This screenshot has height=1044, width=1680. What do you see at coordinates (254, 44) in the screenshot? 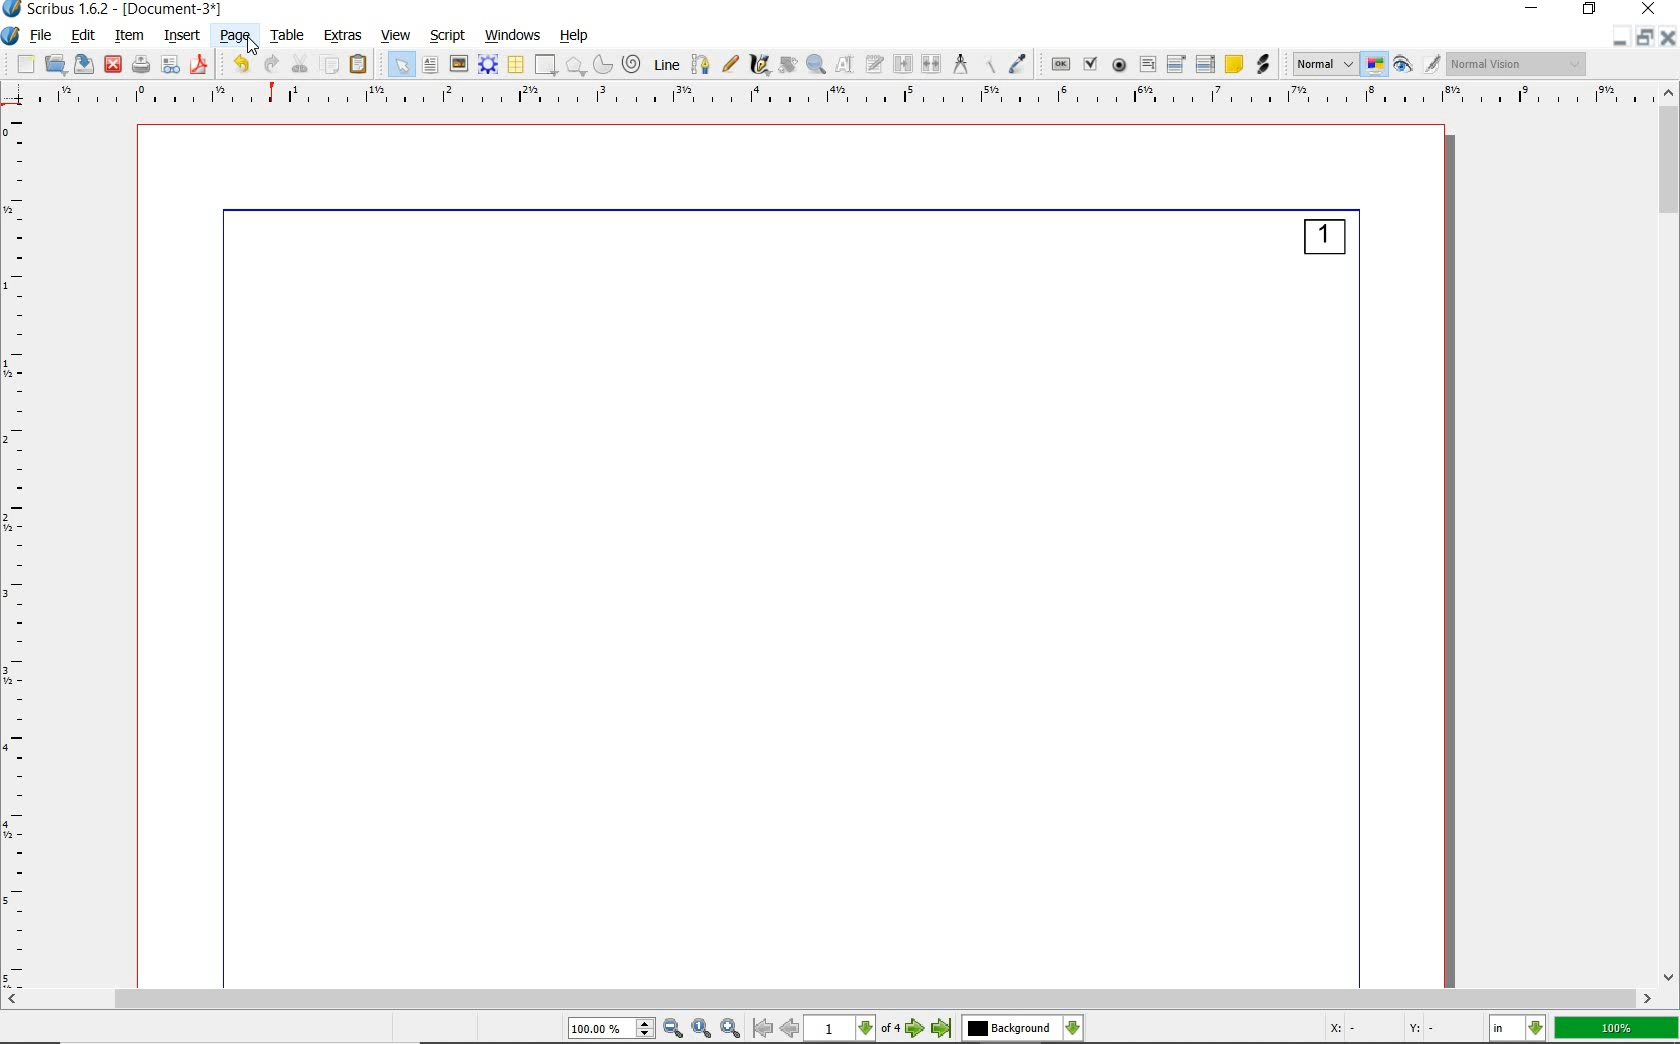
I see `Cursor` at bounding box center [254, 44].